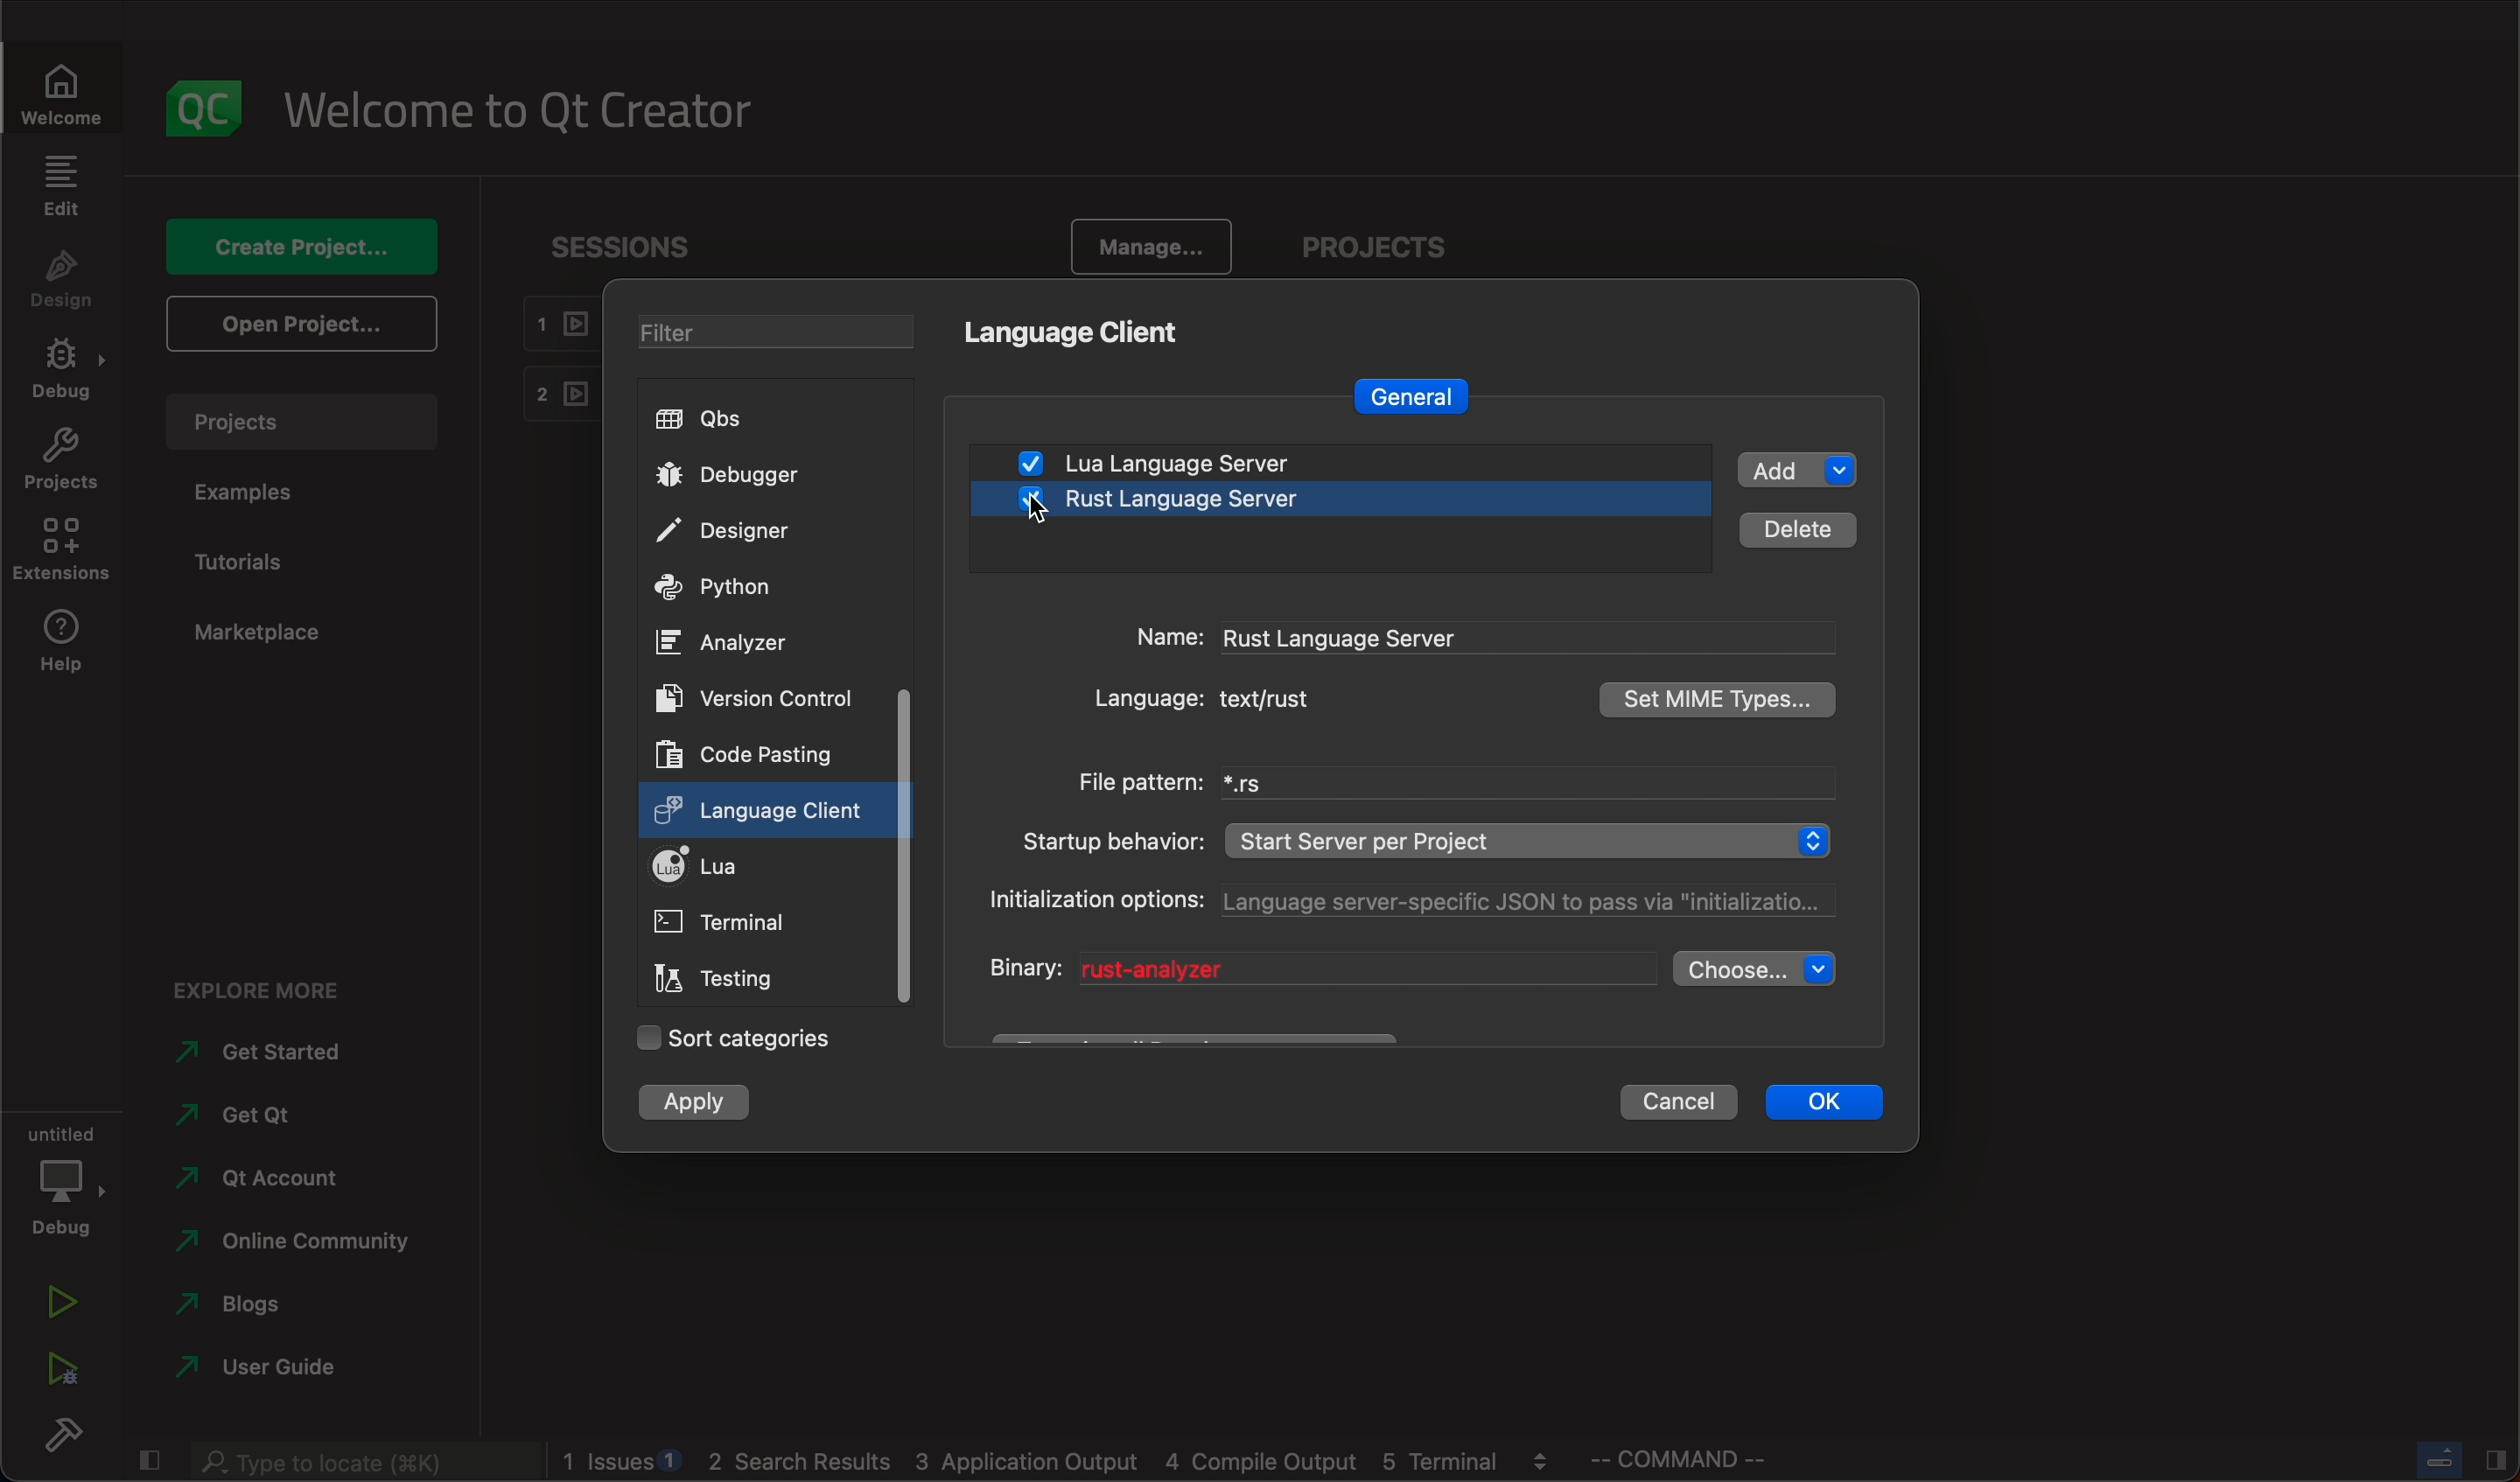 Image resolution: width=2520 pixels, height=1482 pixels. Describe the element at coordinates (63, 281) in the screenshot. I see `design` at that location.